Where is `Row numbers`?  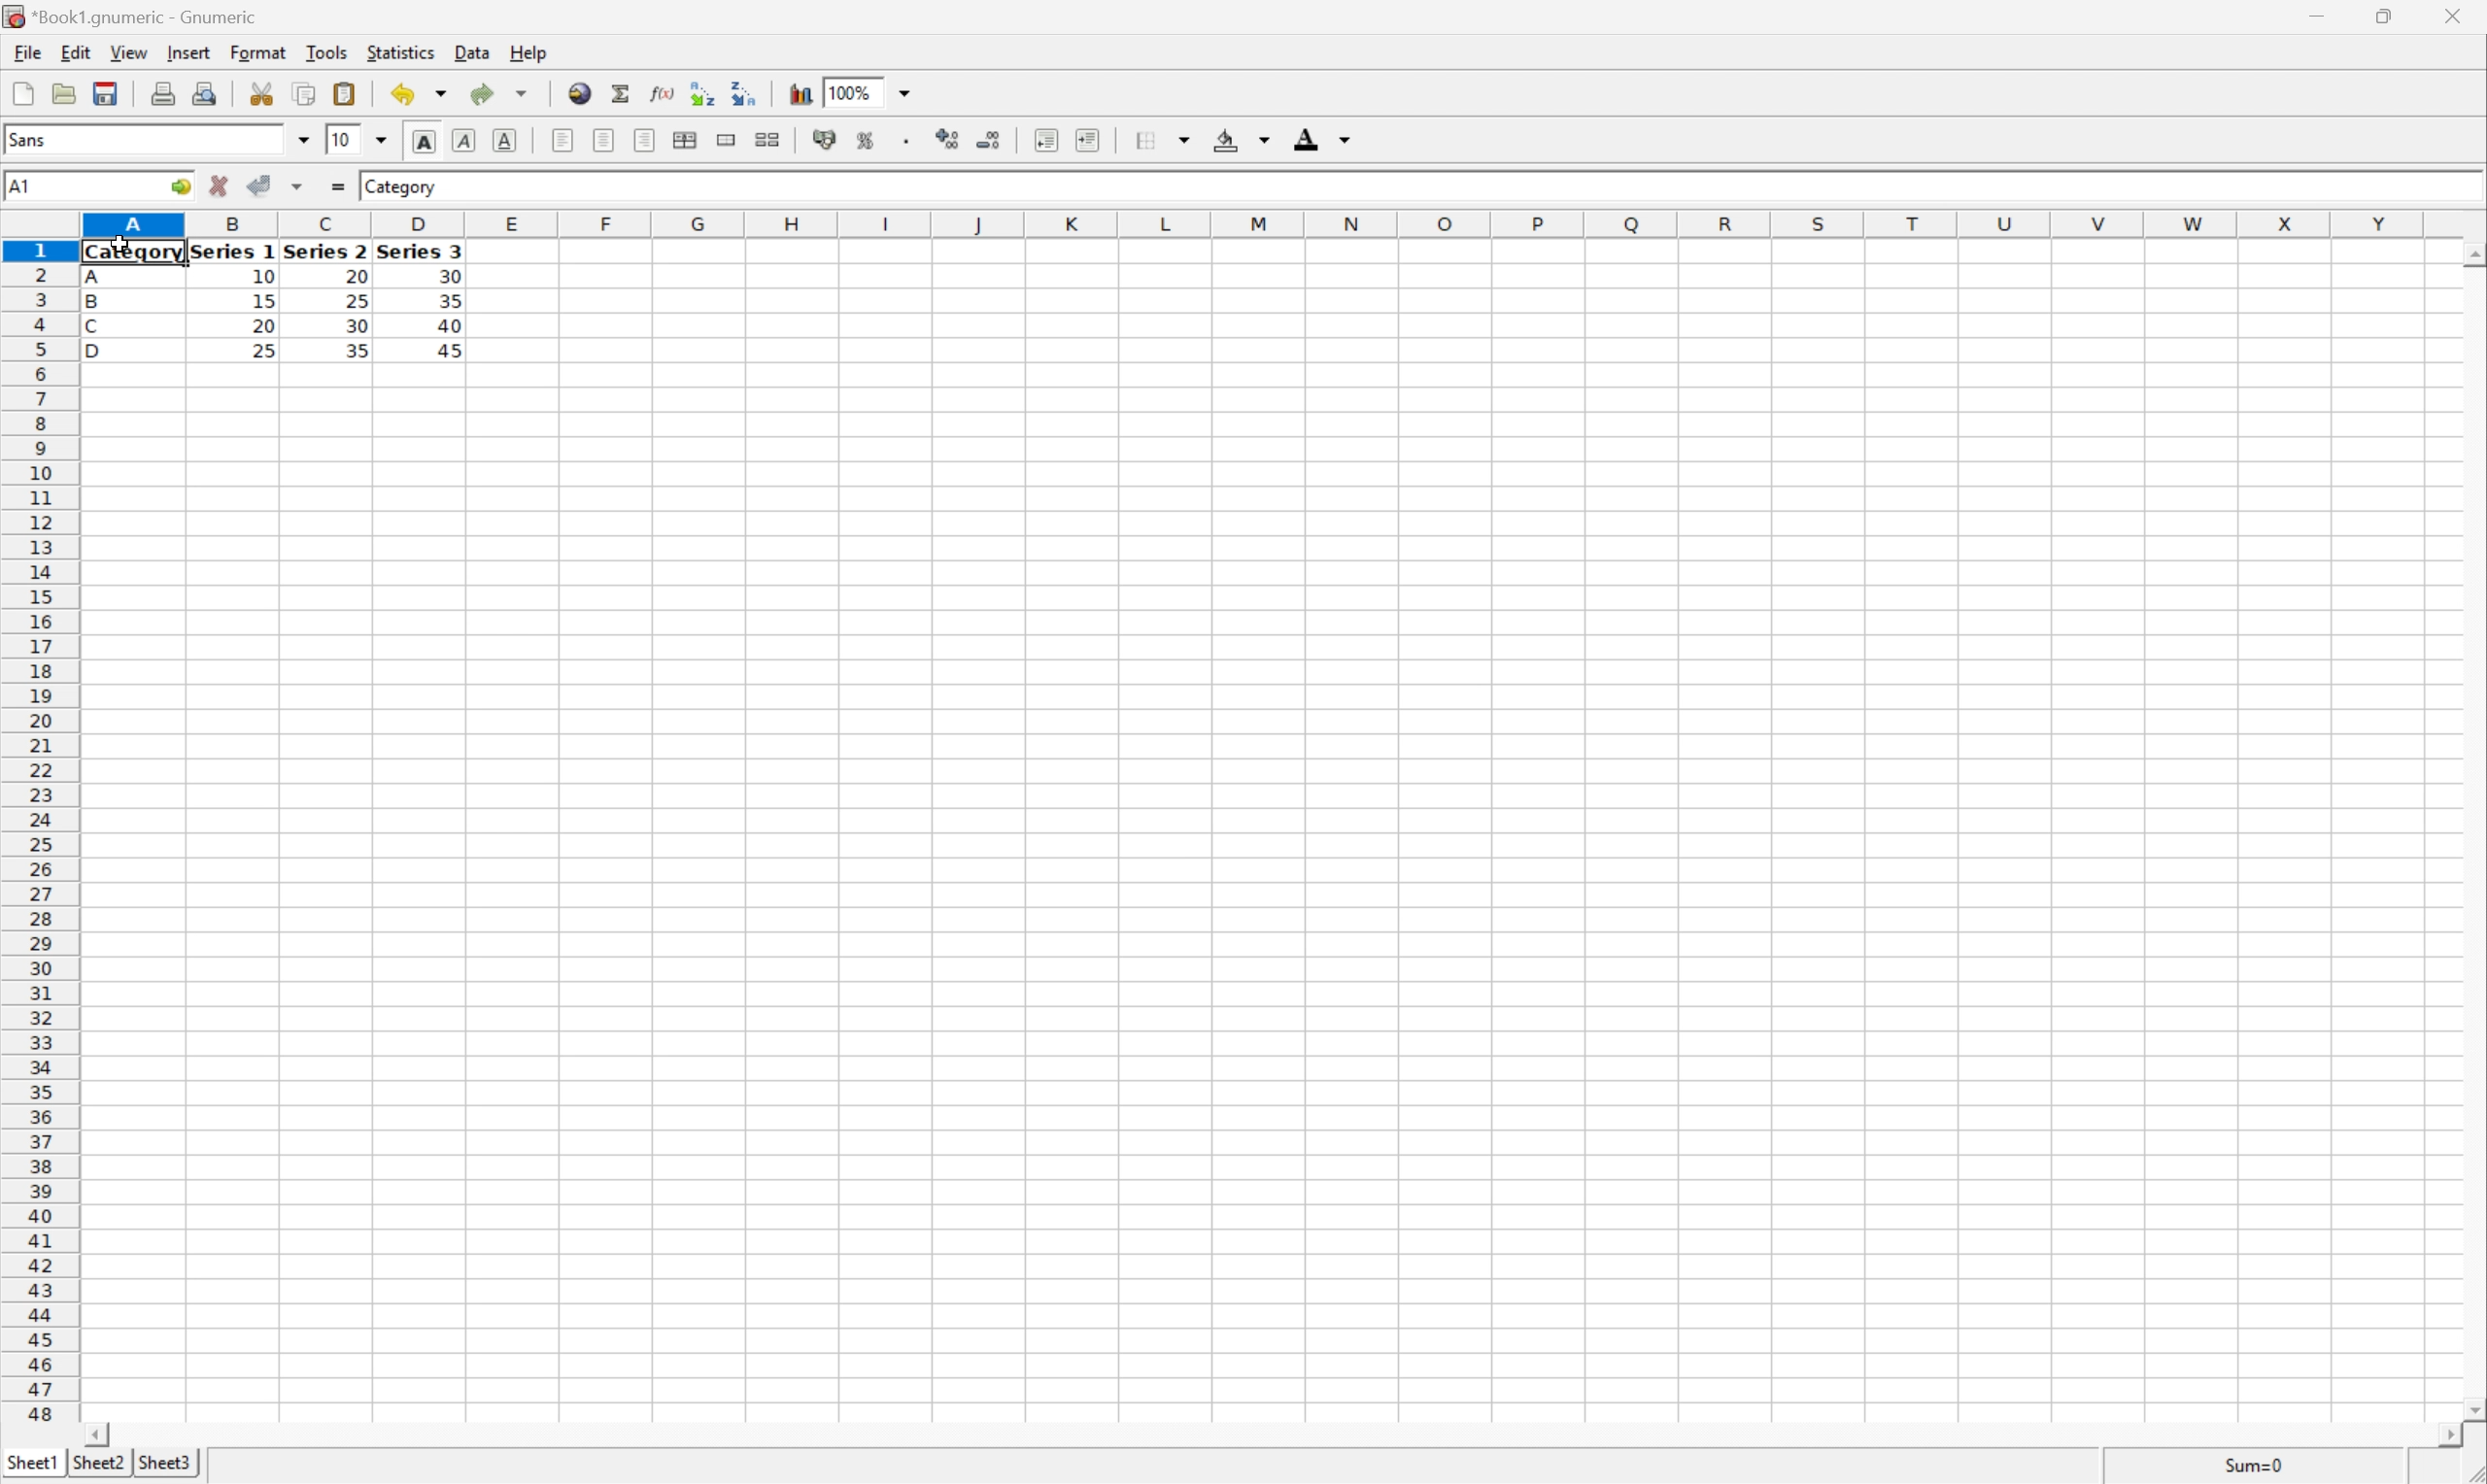
Row numbers is located at coordinates (37, 830).